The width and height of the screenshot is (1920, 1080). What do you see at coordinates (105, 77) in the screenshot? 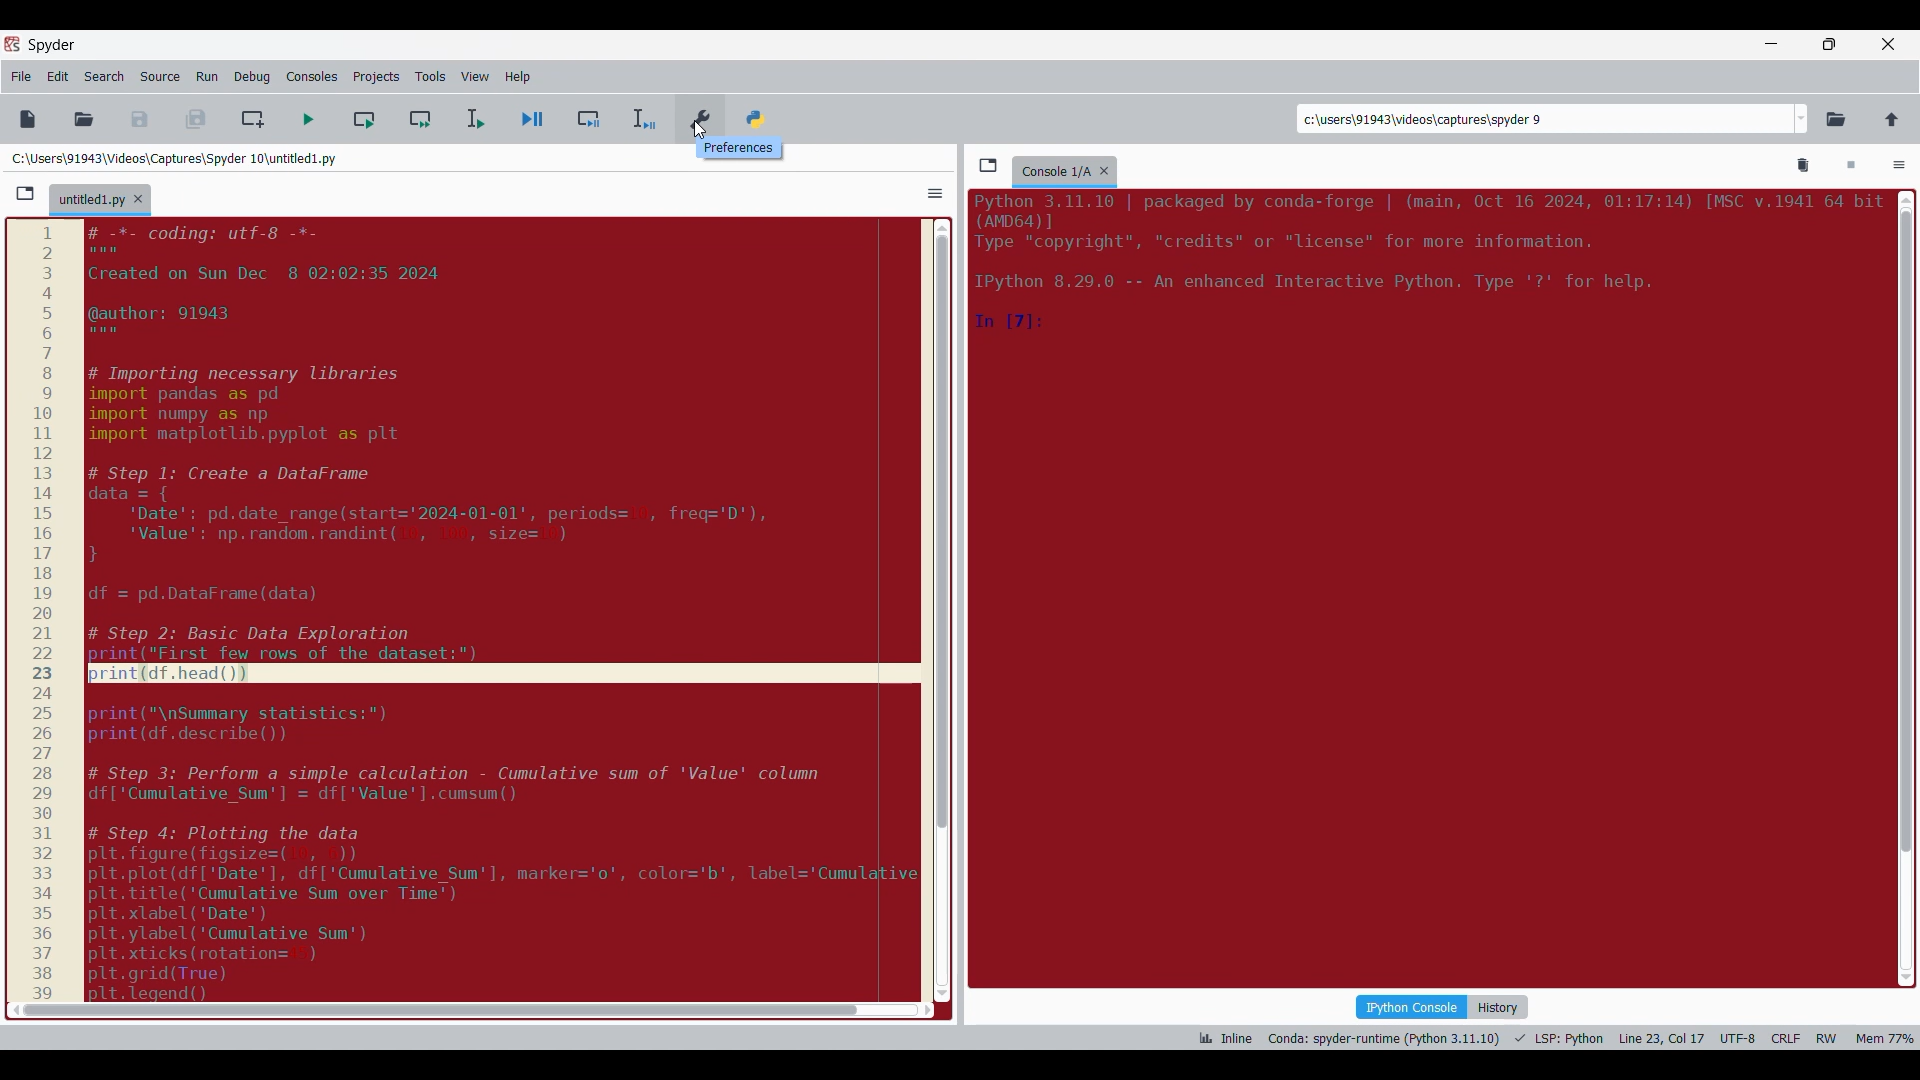
I see `Search menu` at bounding box center [105, 77].